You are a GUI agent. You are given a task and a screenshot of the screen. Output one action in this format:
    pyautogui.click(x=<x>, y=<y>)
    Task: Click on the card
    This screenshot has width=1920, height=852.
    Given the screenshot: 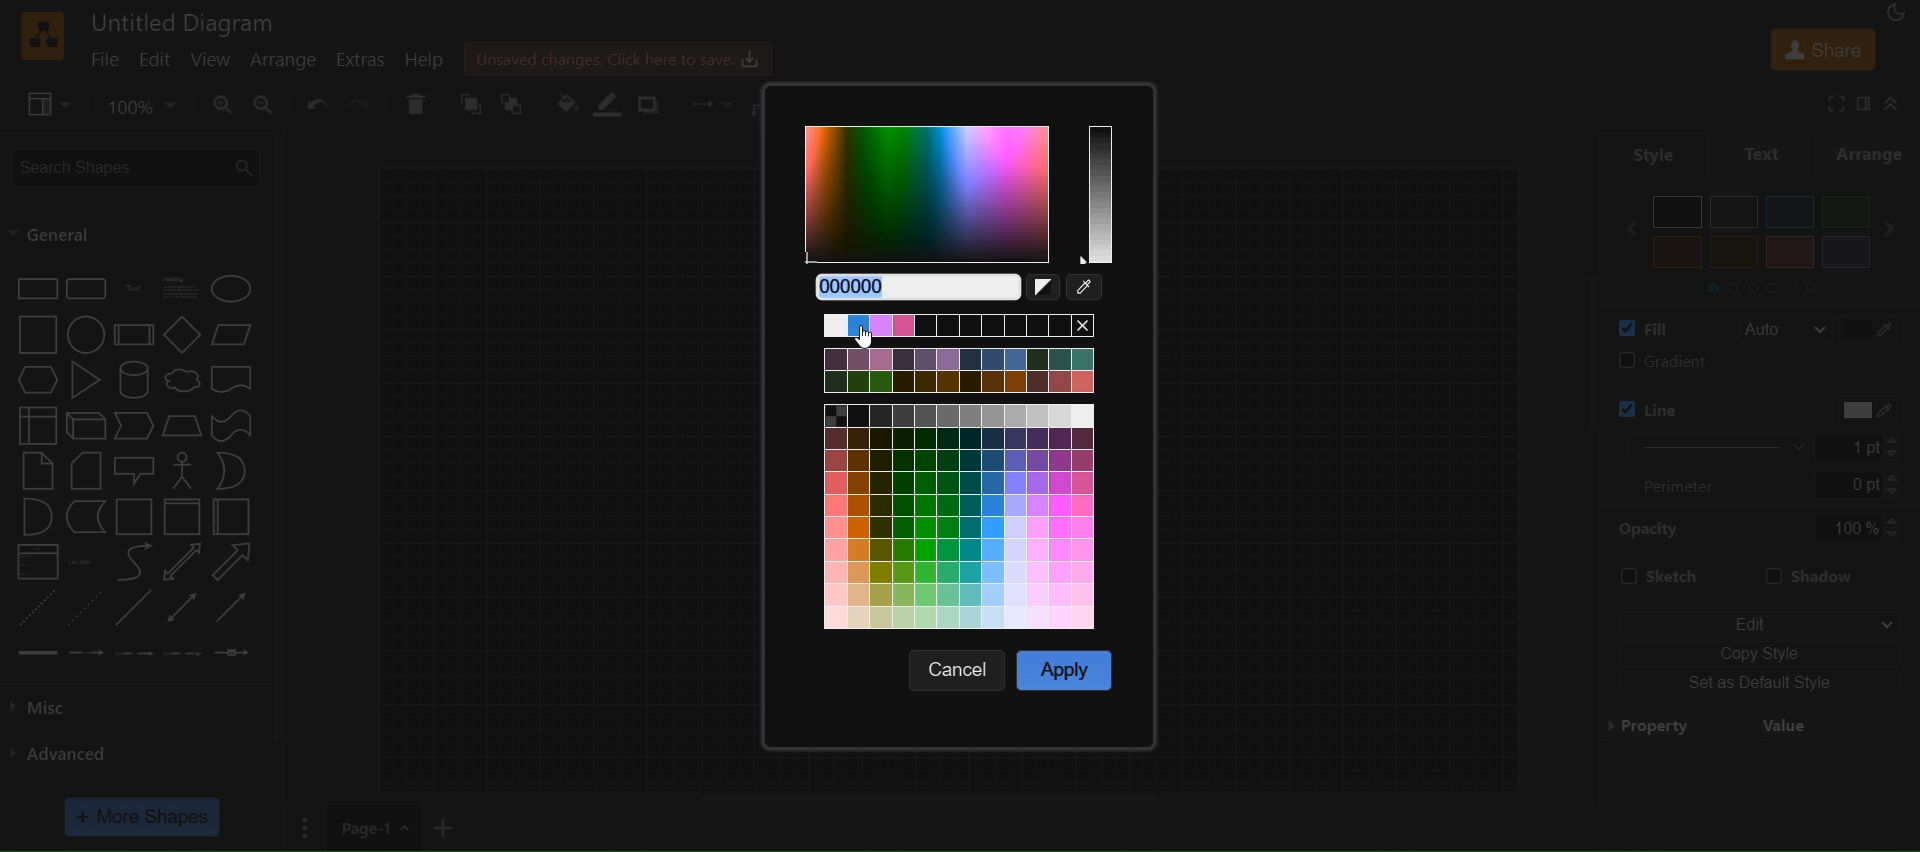 What is the action you would take?
    pyautogui.click(x=86, y=472)
    